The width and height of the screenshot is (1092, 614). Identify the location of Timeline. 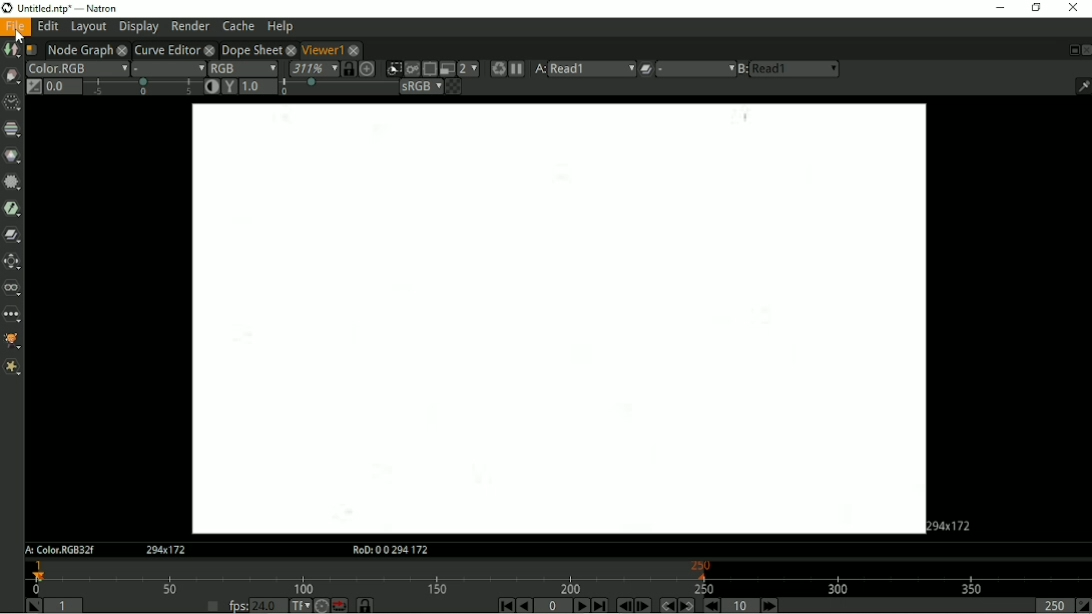
(555, 578).